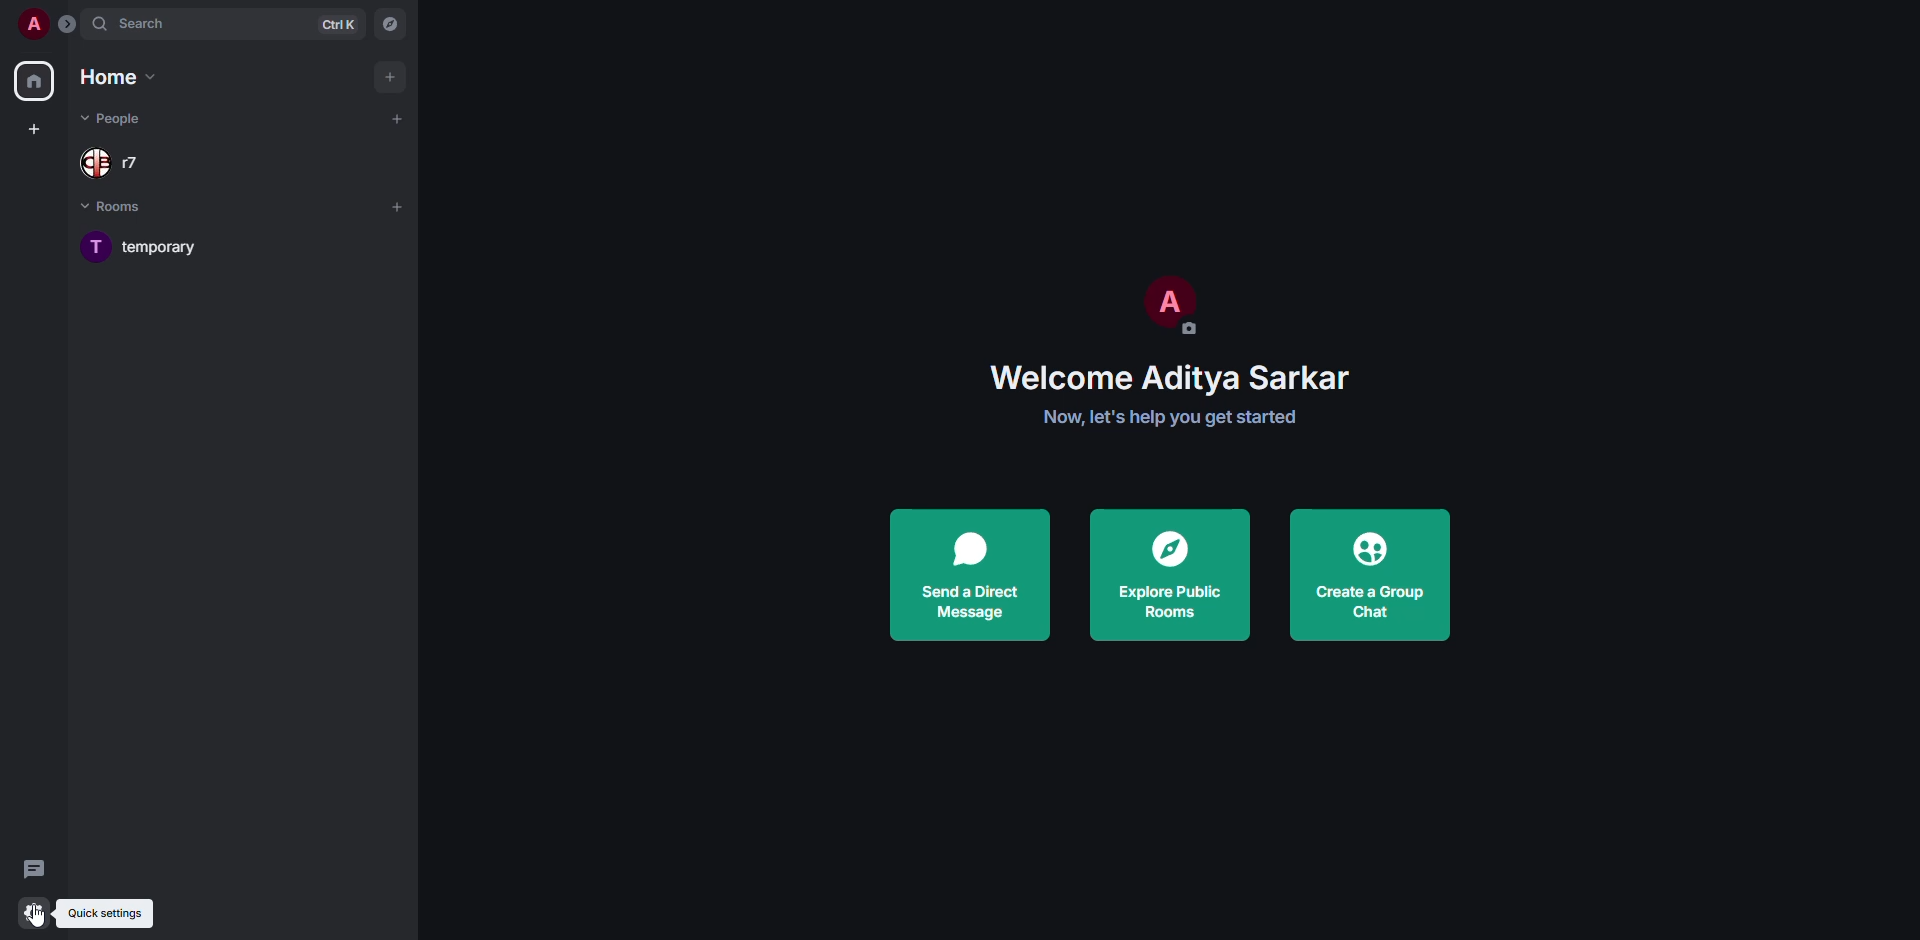 This screenshot has height=940, width=1920. Describe the element at coordinates (391, 74) in the screenshot. I see `add` at that location.